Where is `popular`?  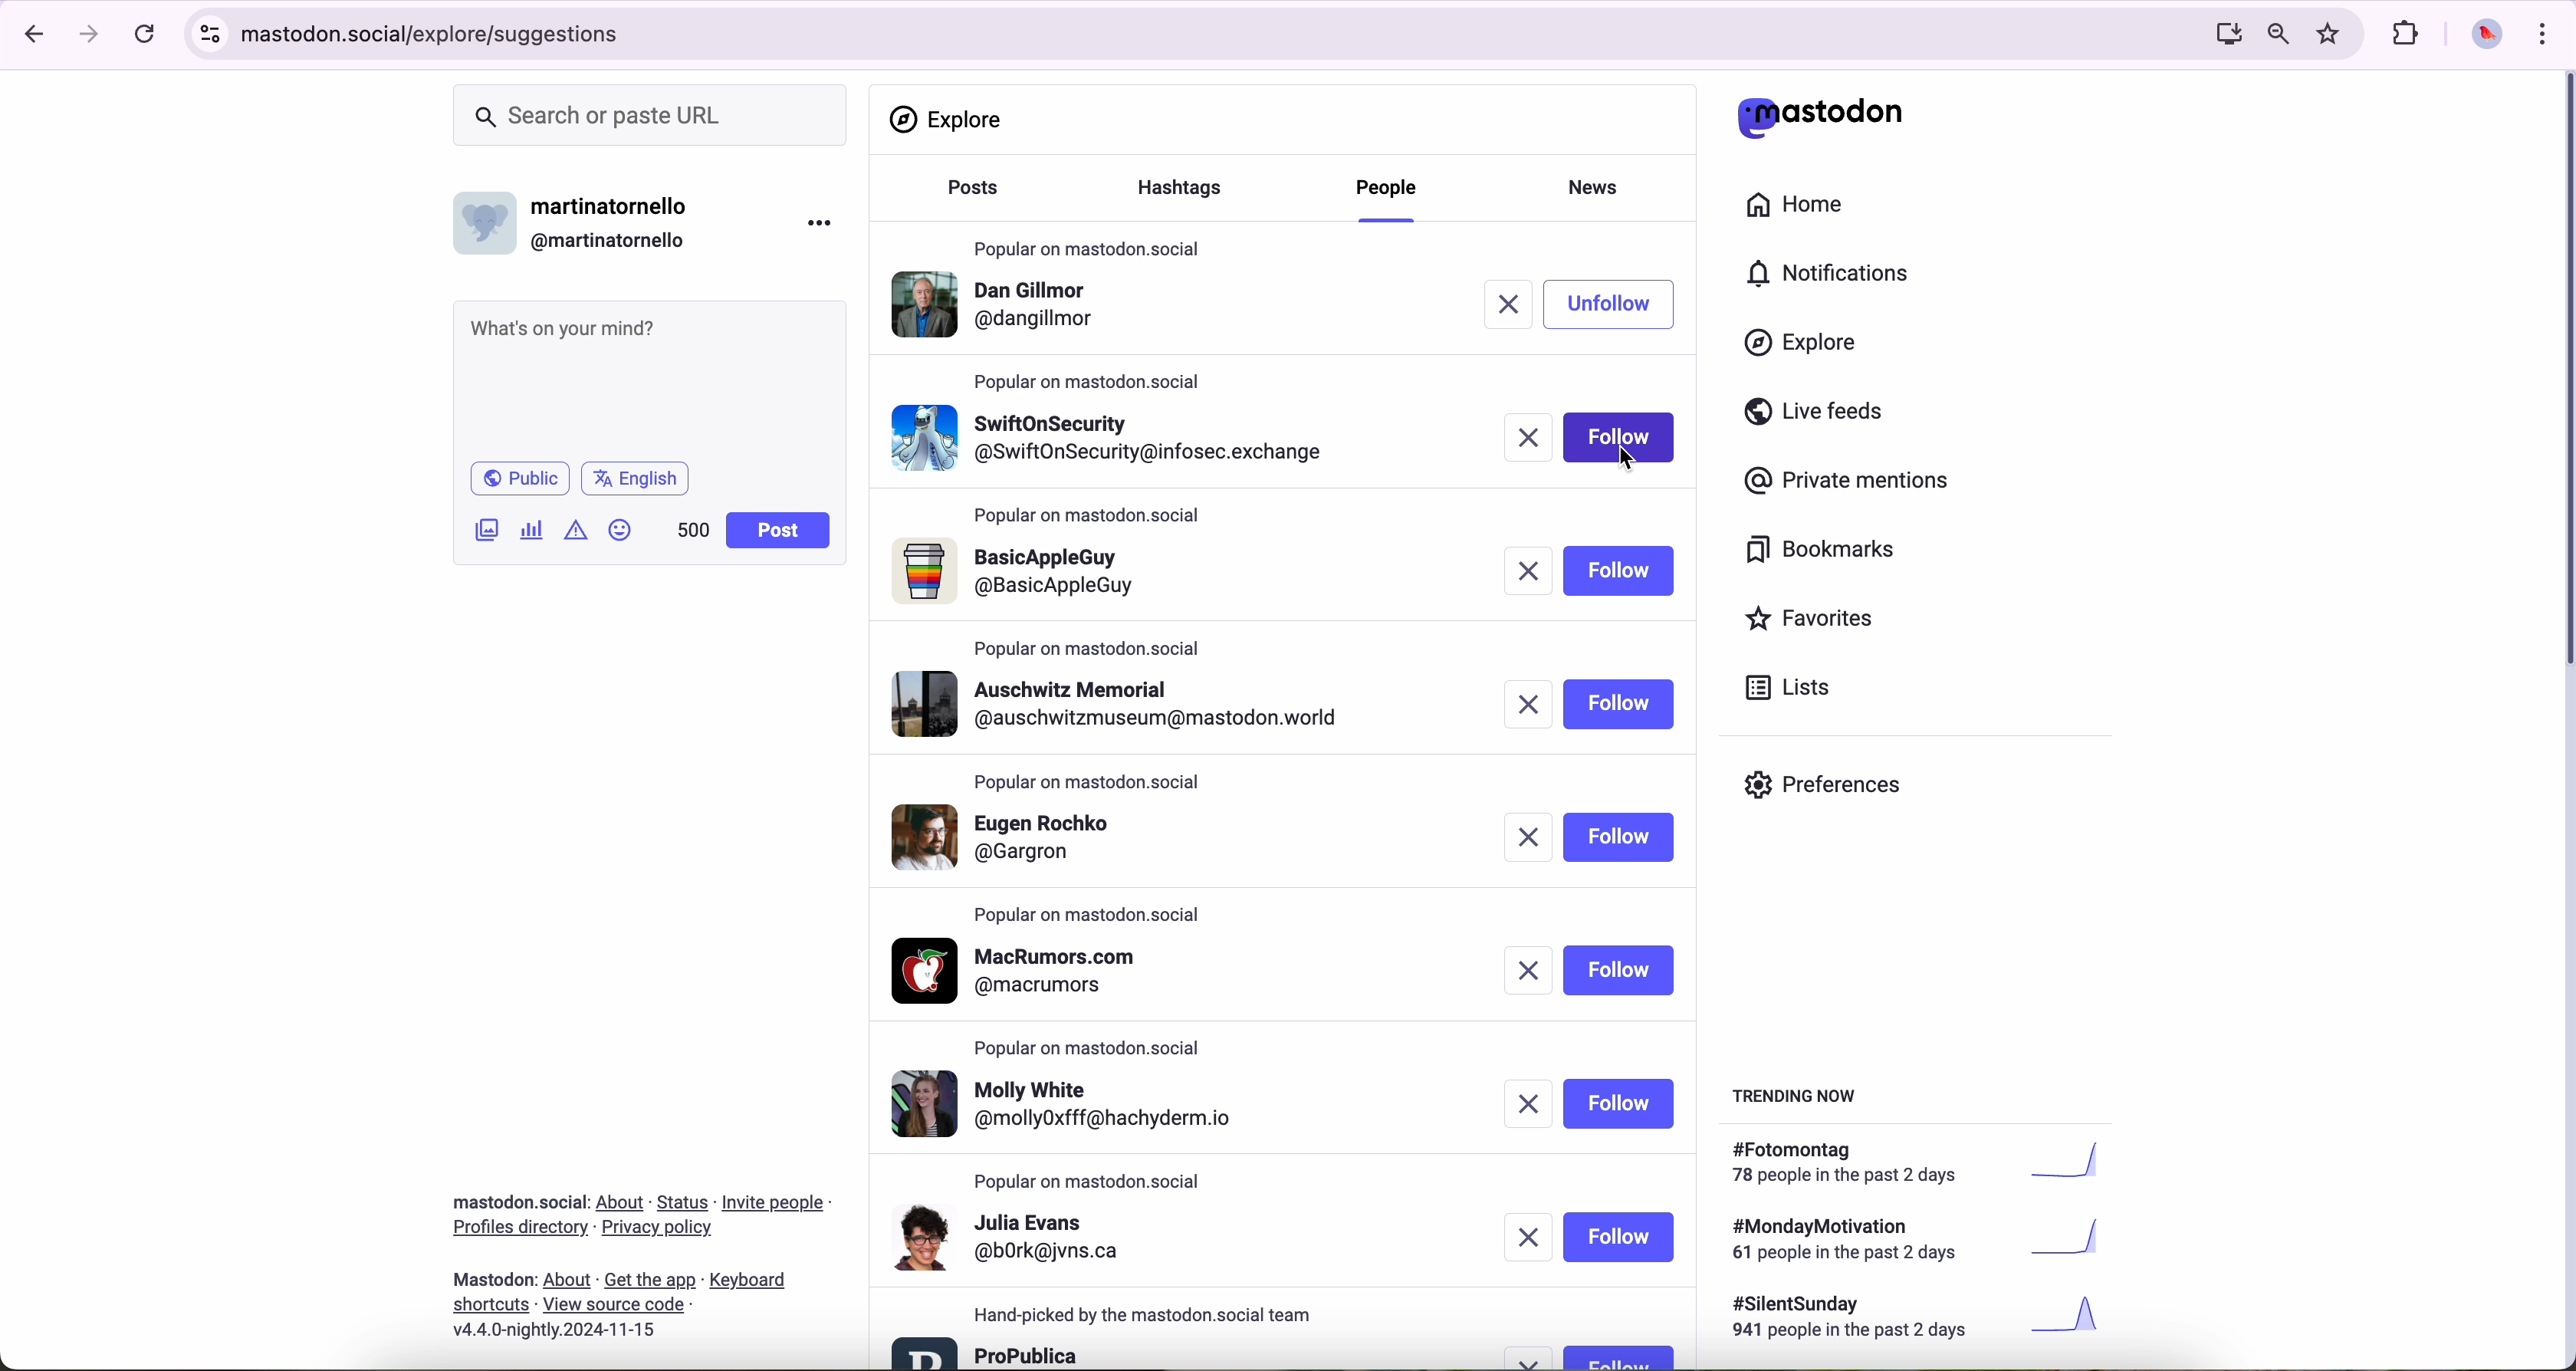 popular is located at coordinates (1088, 648).